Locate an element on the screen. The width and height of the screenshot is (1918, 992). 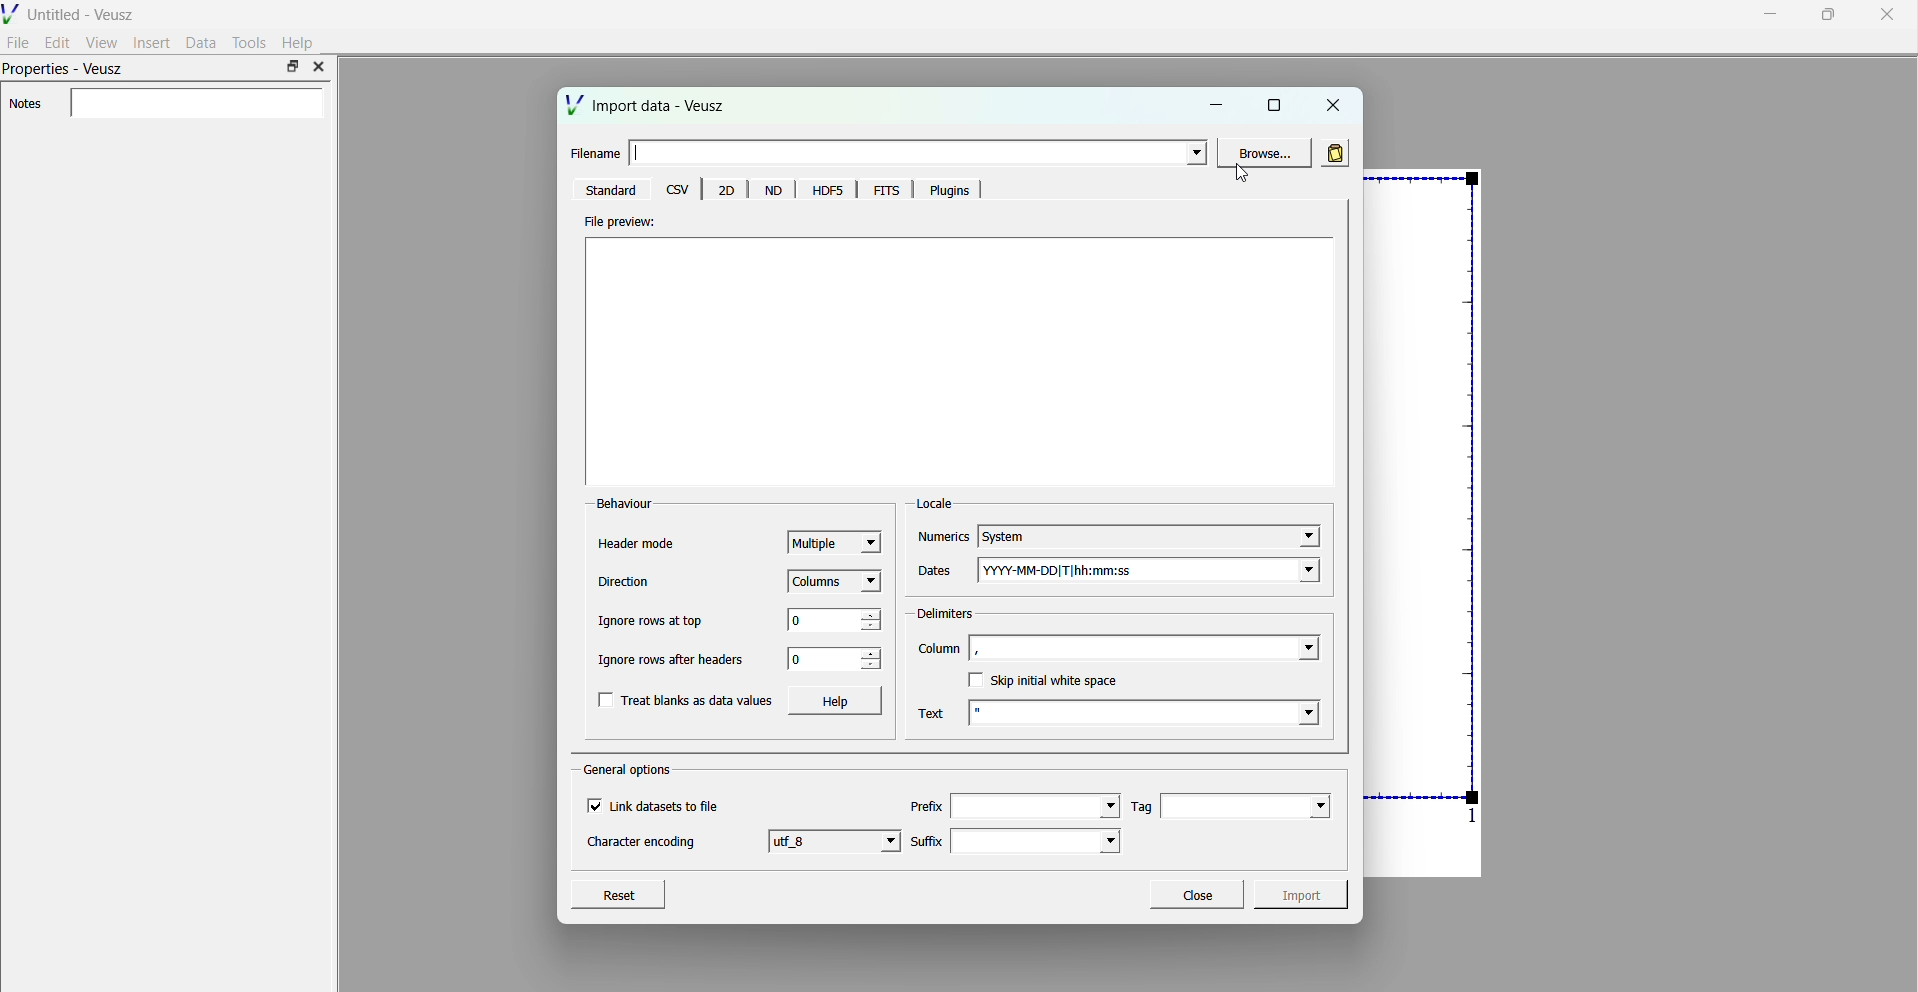
Tag field is located at coordinates (1246, 806).